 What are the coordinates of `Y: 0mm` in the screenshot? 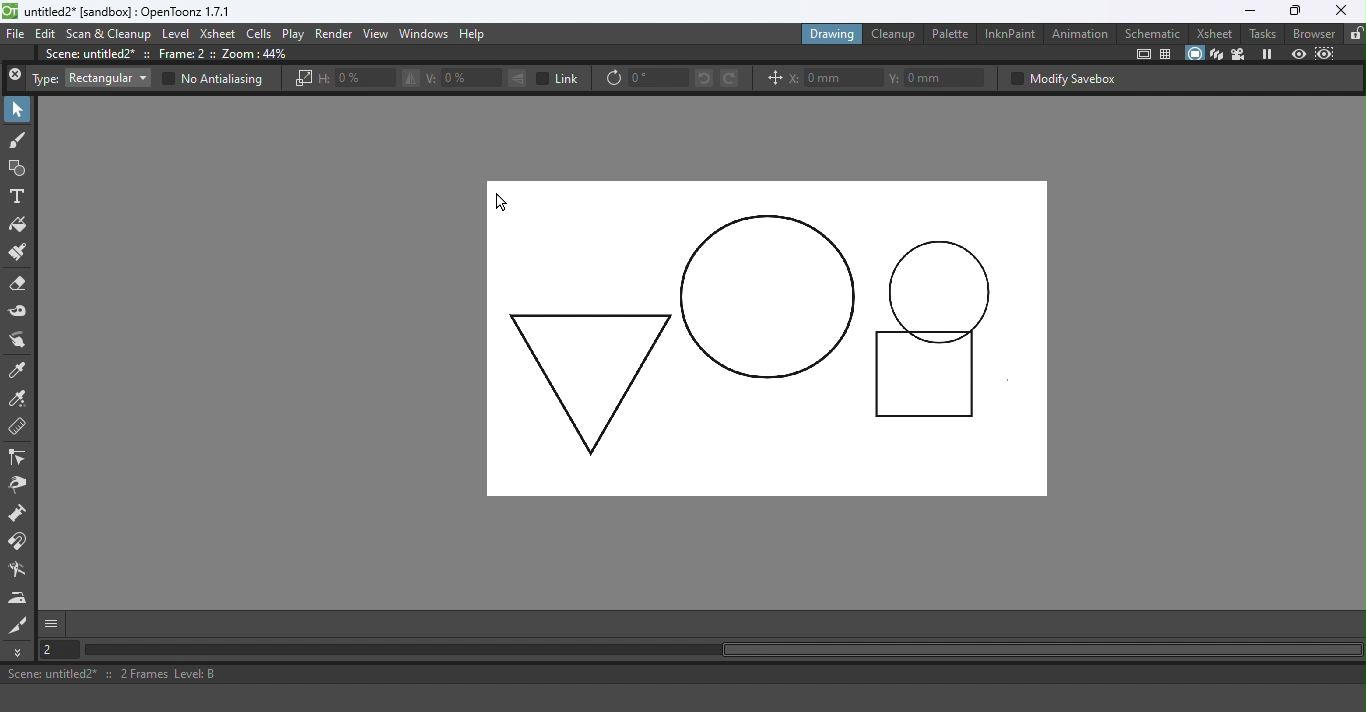 It's located at (939, 78).